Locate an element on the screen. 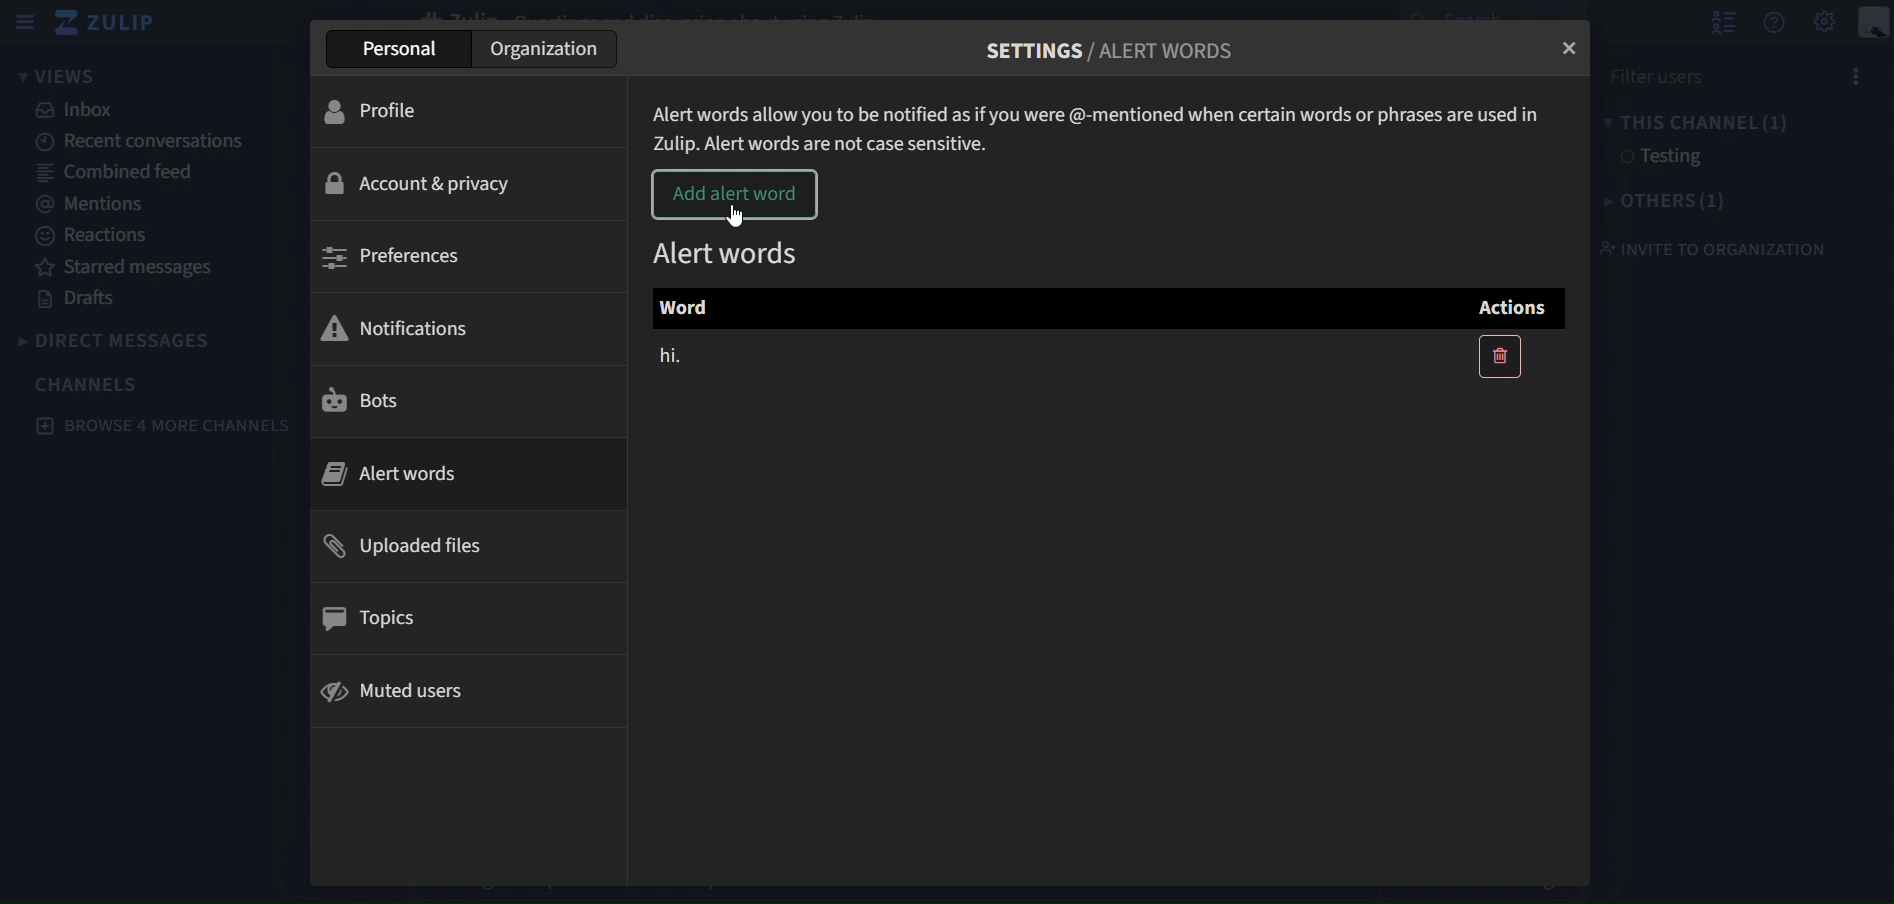 The height and width of the screenshot is (904, 1894). testing is located at coordinates (1661, 159).